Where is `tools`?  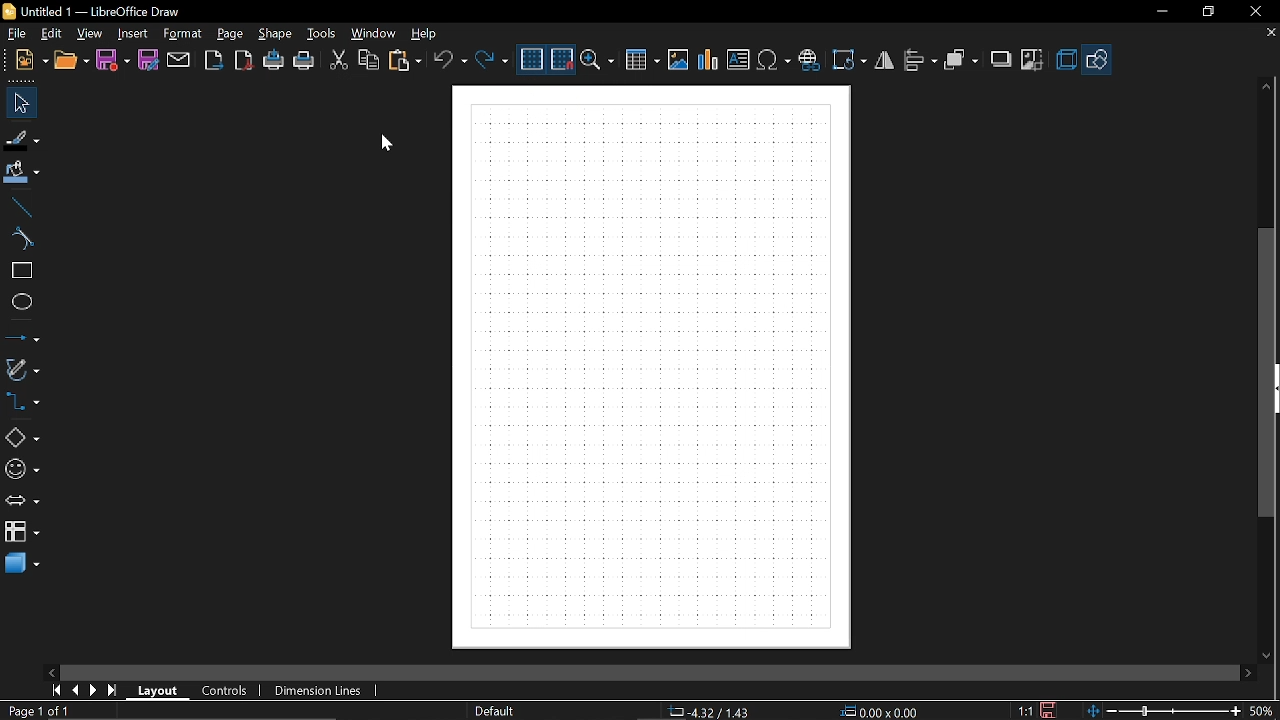 tools is located at coordinates (323, 34).